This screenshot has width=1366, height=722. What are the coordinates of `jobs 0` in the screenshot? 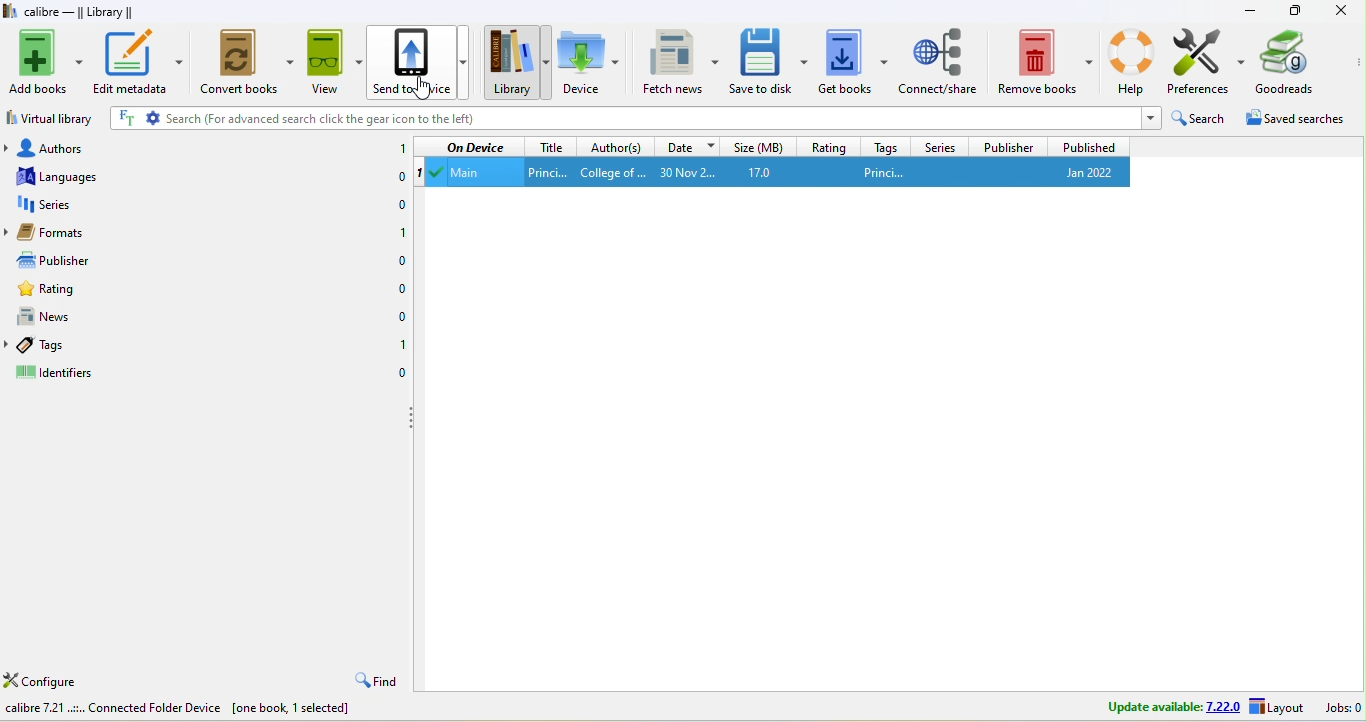 It's located at (1342, 707).